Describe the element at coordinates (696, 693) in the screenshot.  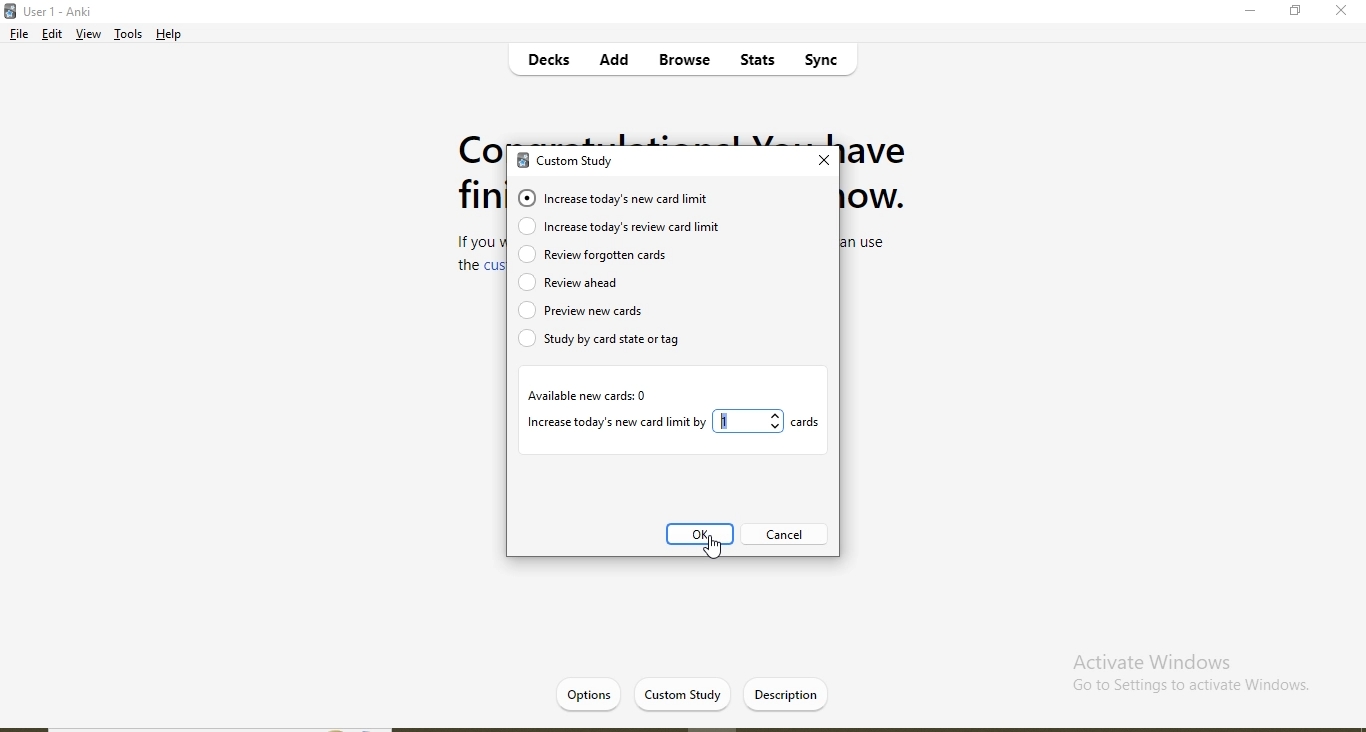
I see `create deck` at that location.